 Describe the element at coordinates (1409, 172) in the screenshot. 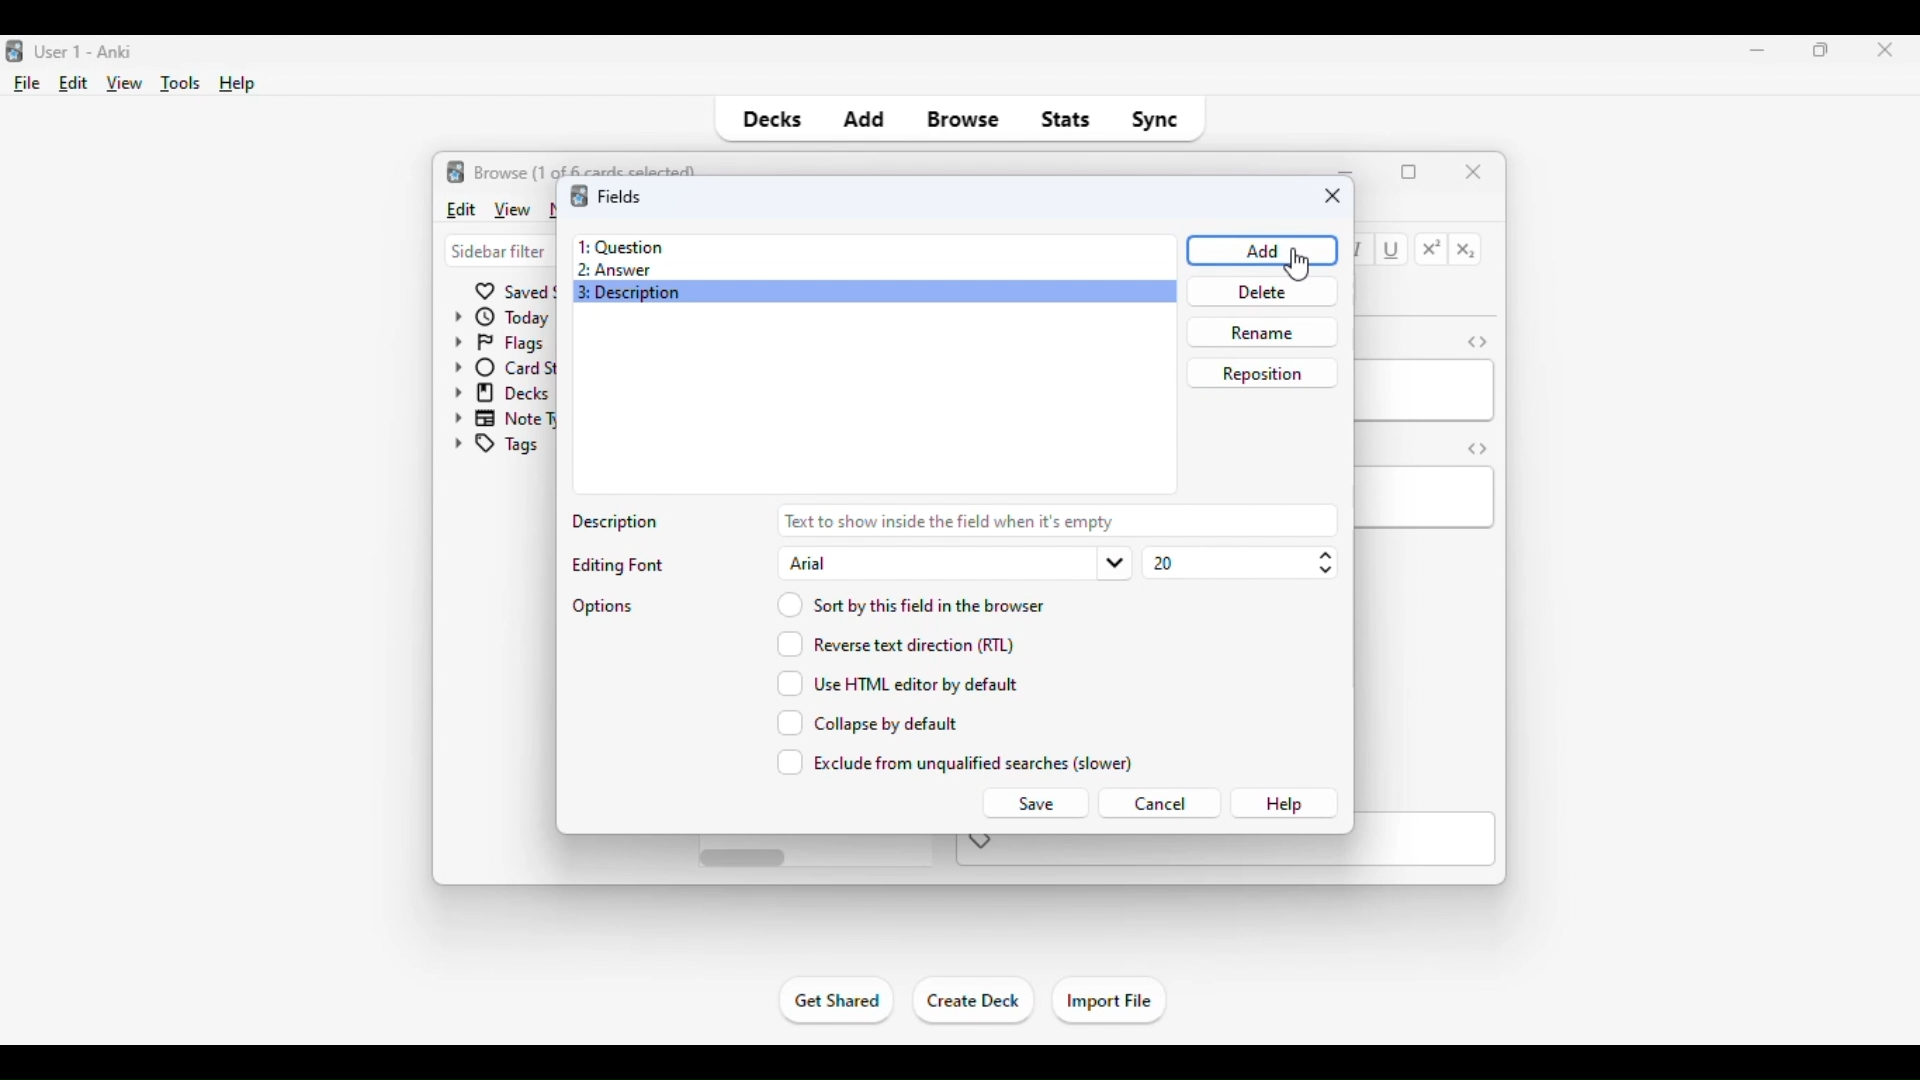

I see `maximize` at that location.